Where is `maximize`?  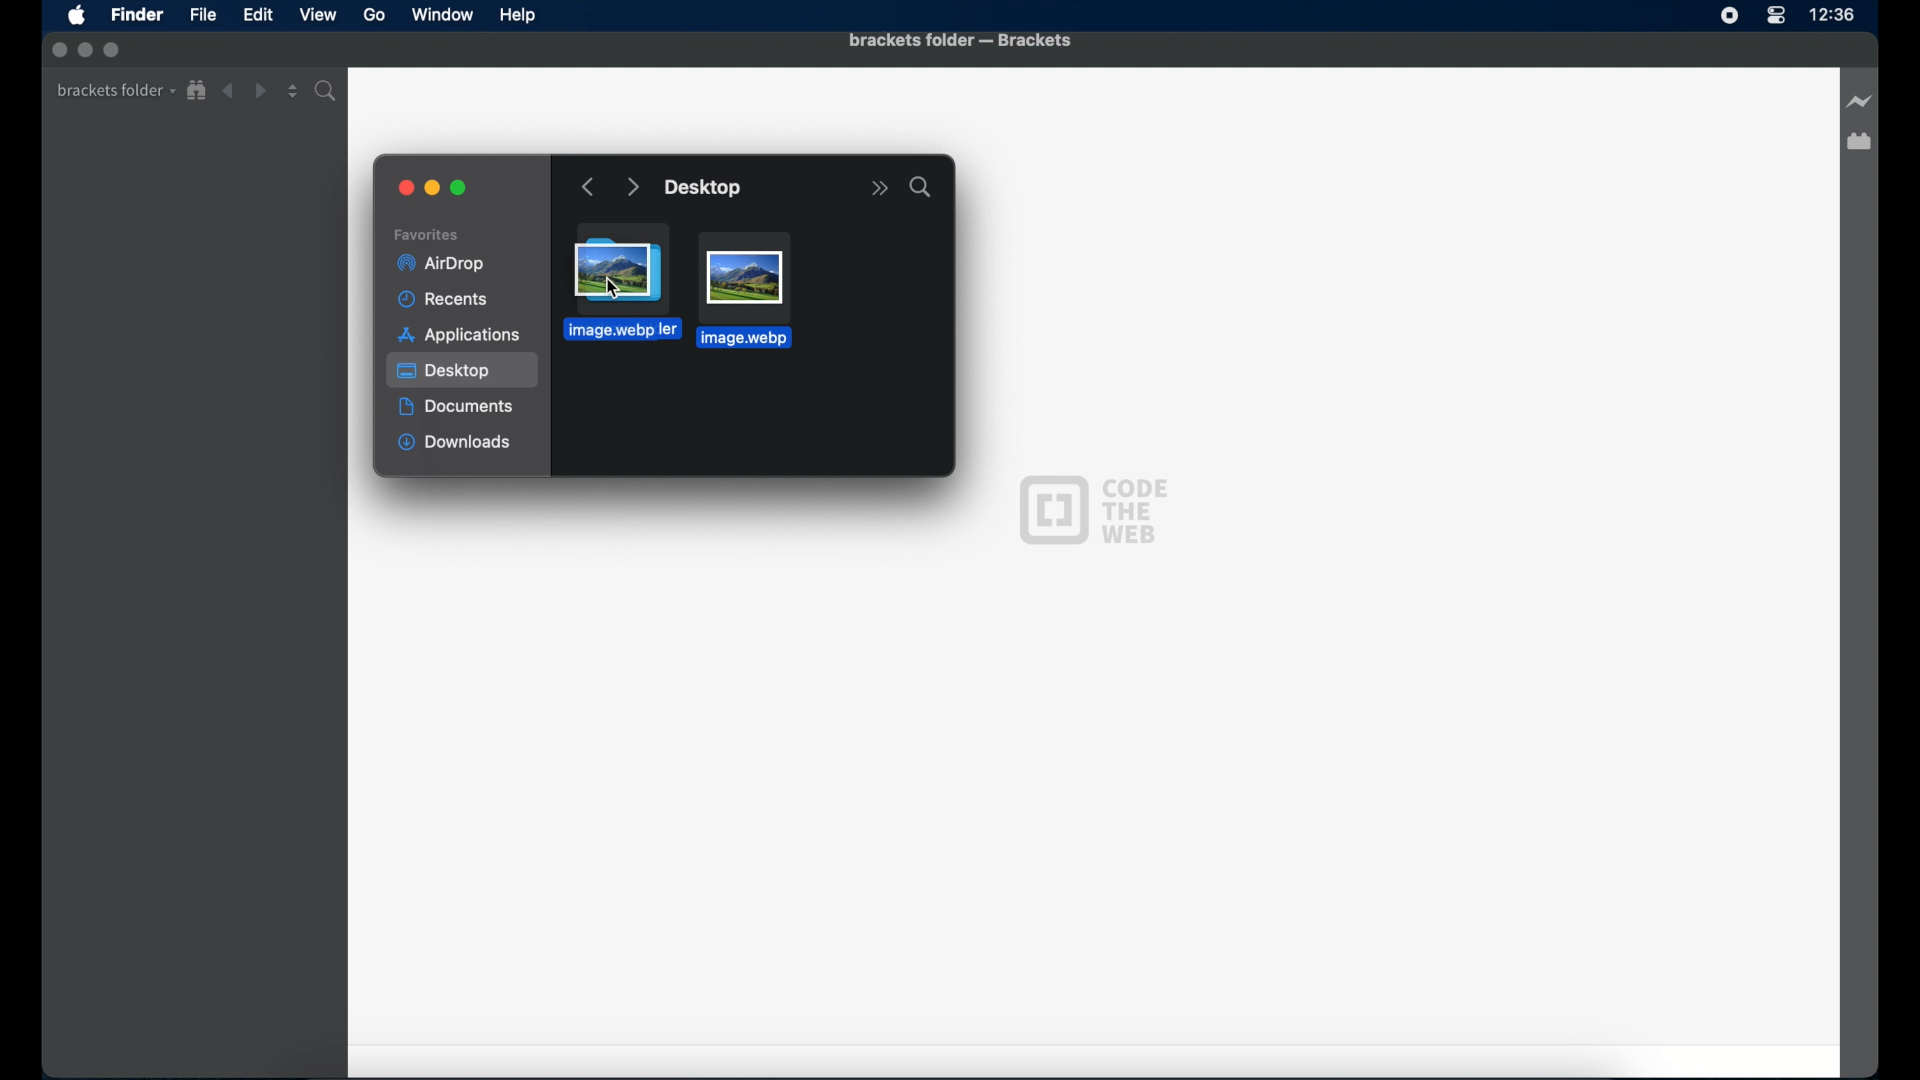
maximize is located at coordinates (461, 189).